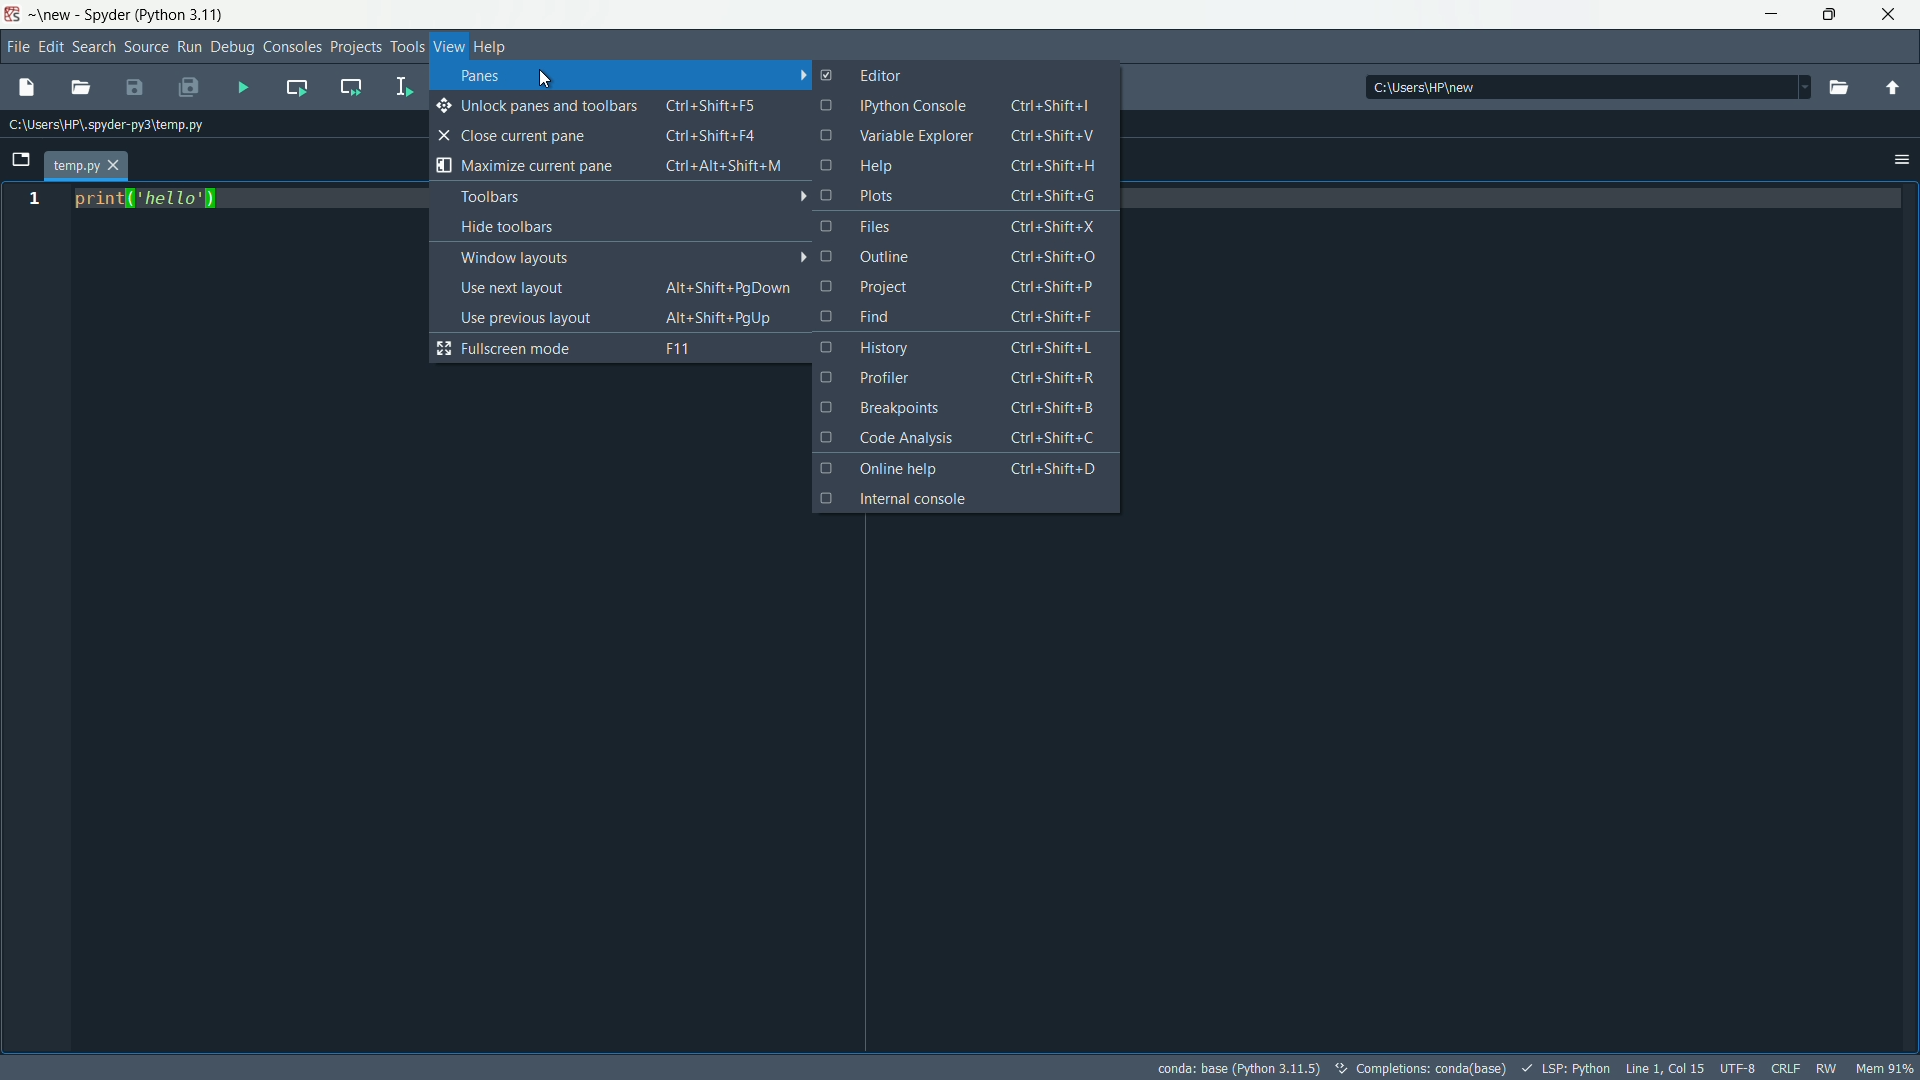 The height and width of the screenshot is (1080, 1920). Describe the element at coordinates (1737, 1068) in the screenshot. I see `file encoding` at that location.